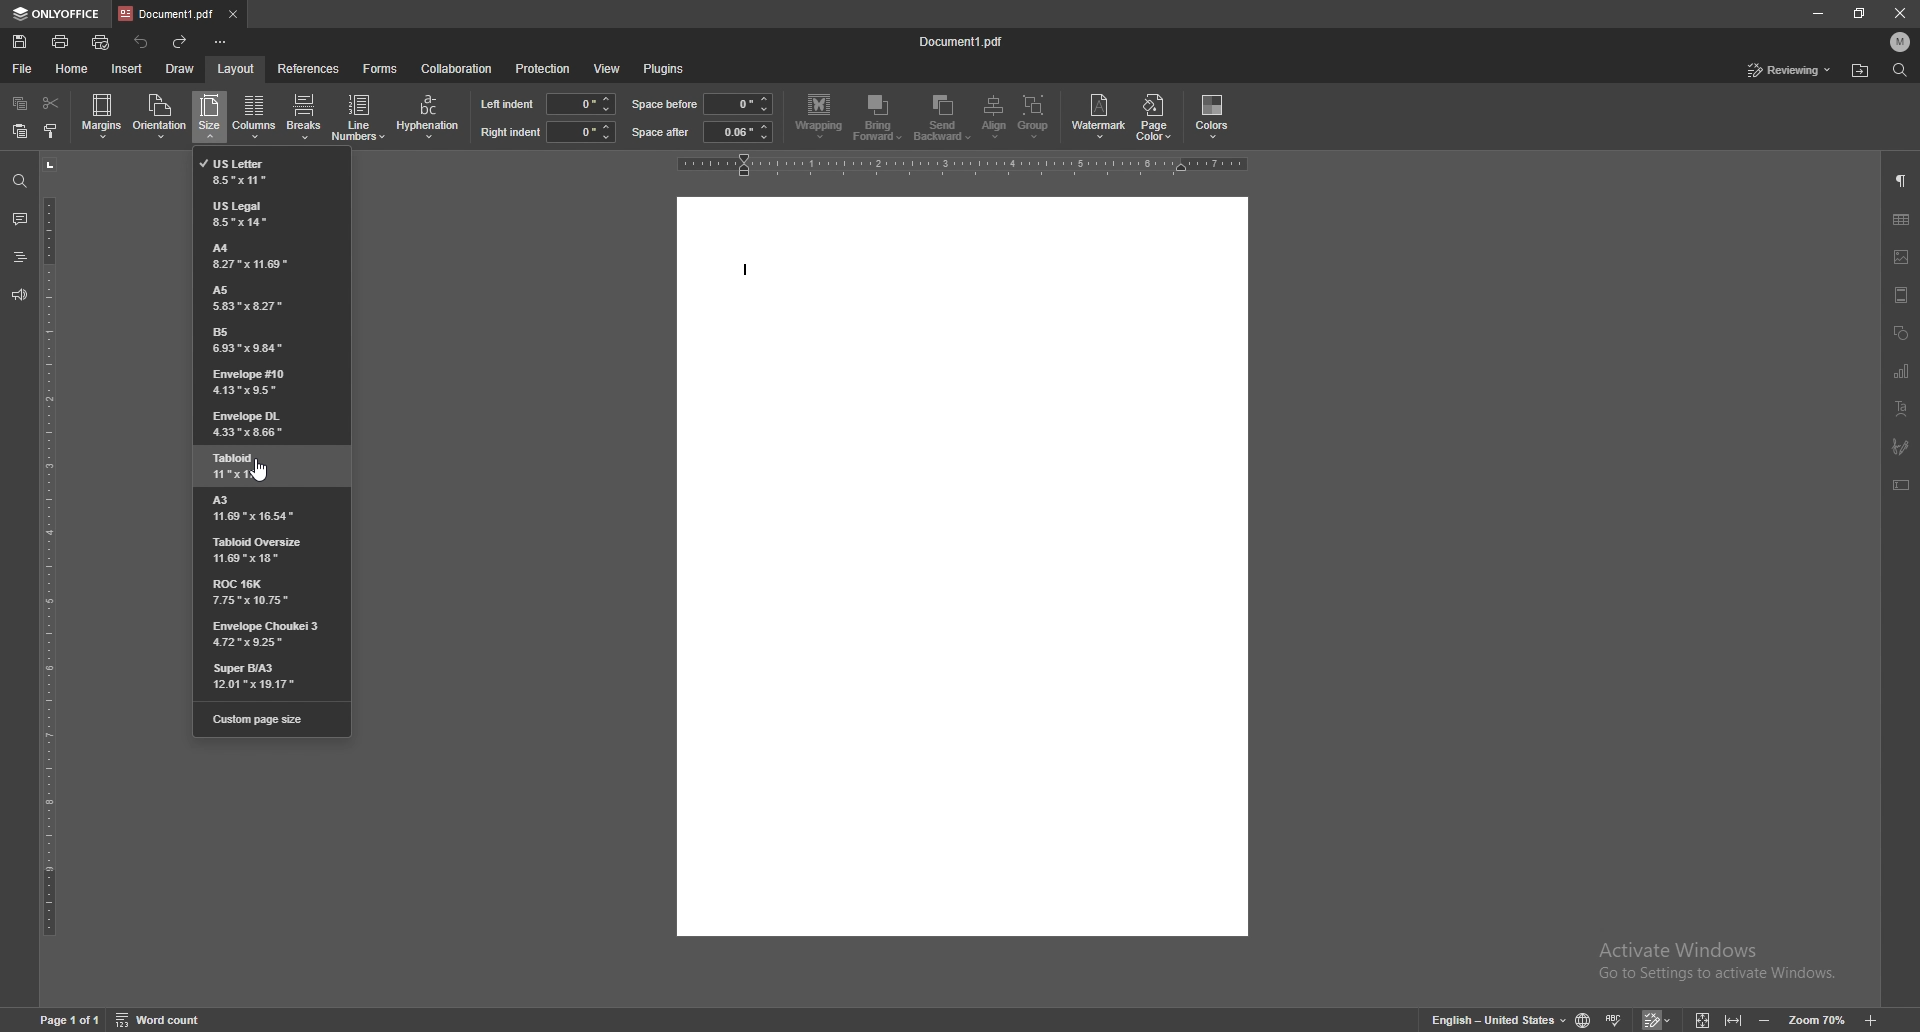 This screenshot has width=1920, height=1032. Describe the element at coordinates (737, 270) in the screenshot. I see `type` at that location.